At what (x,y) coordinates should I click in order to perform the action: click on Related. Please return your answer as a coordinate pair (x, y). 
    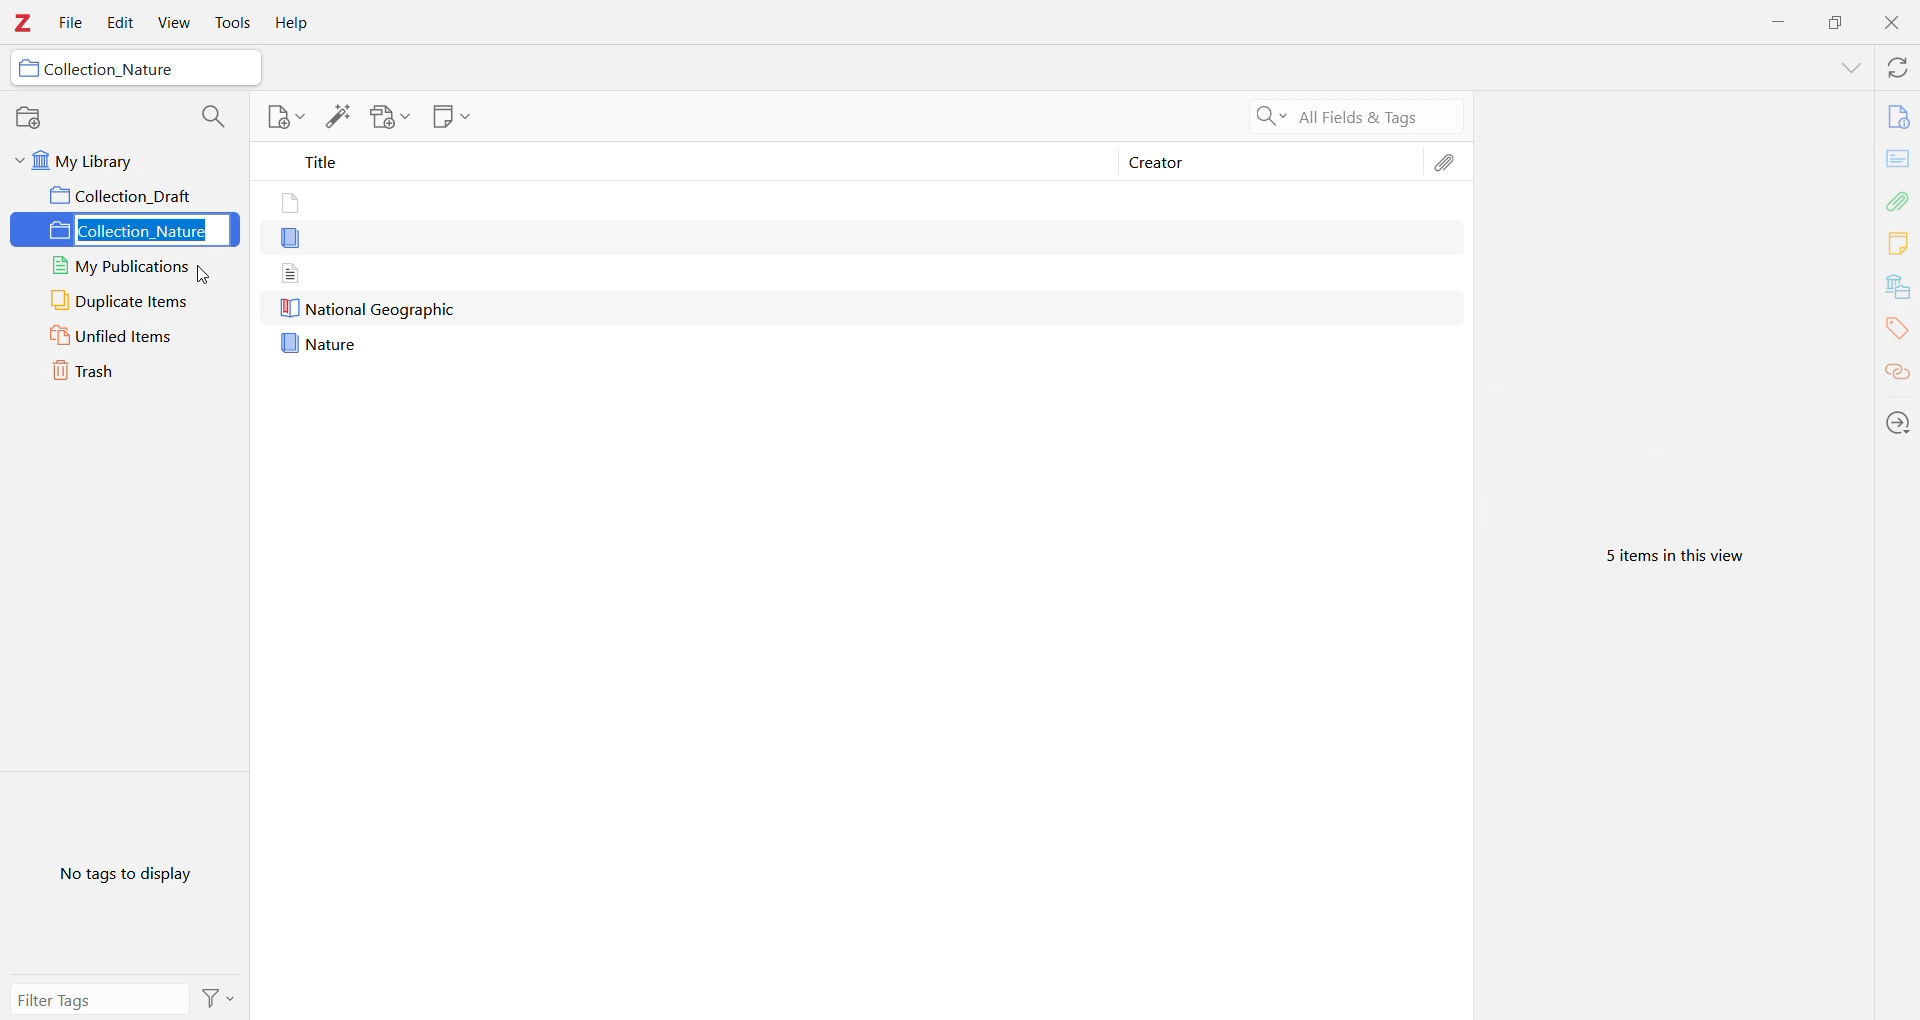
    Looking at the image, I should click on (1898, 371).